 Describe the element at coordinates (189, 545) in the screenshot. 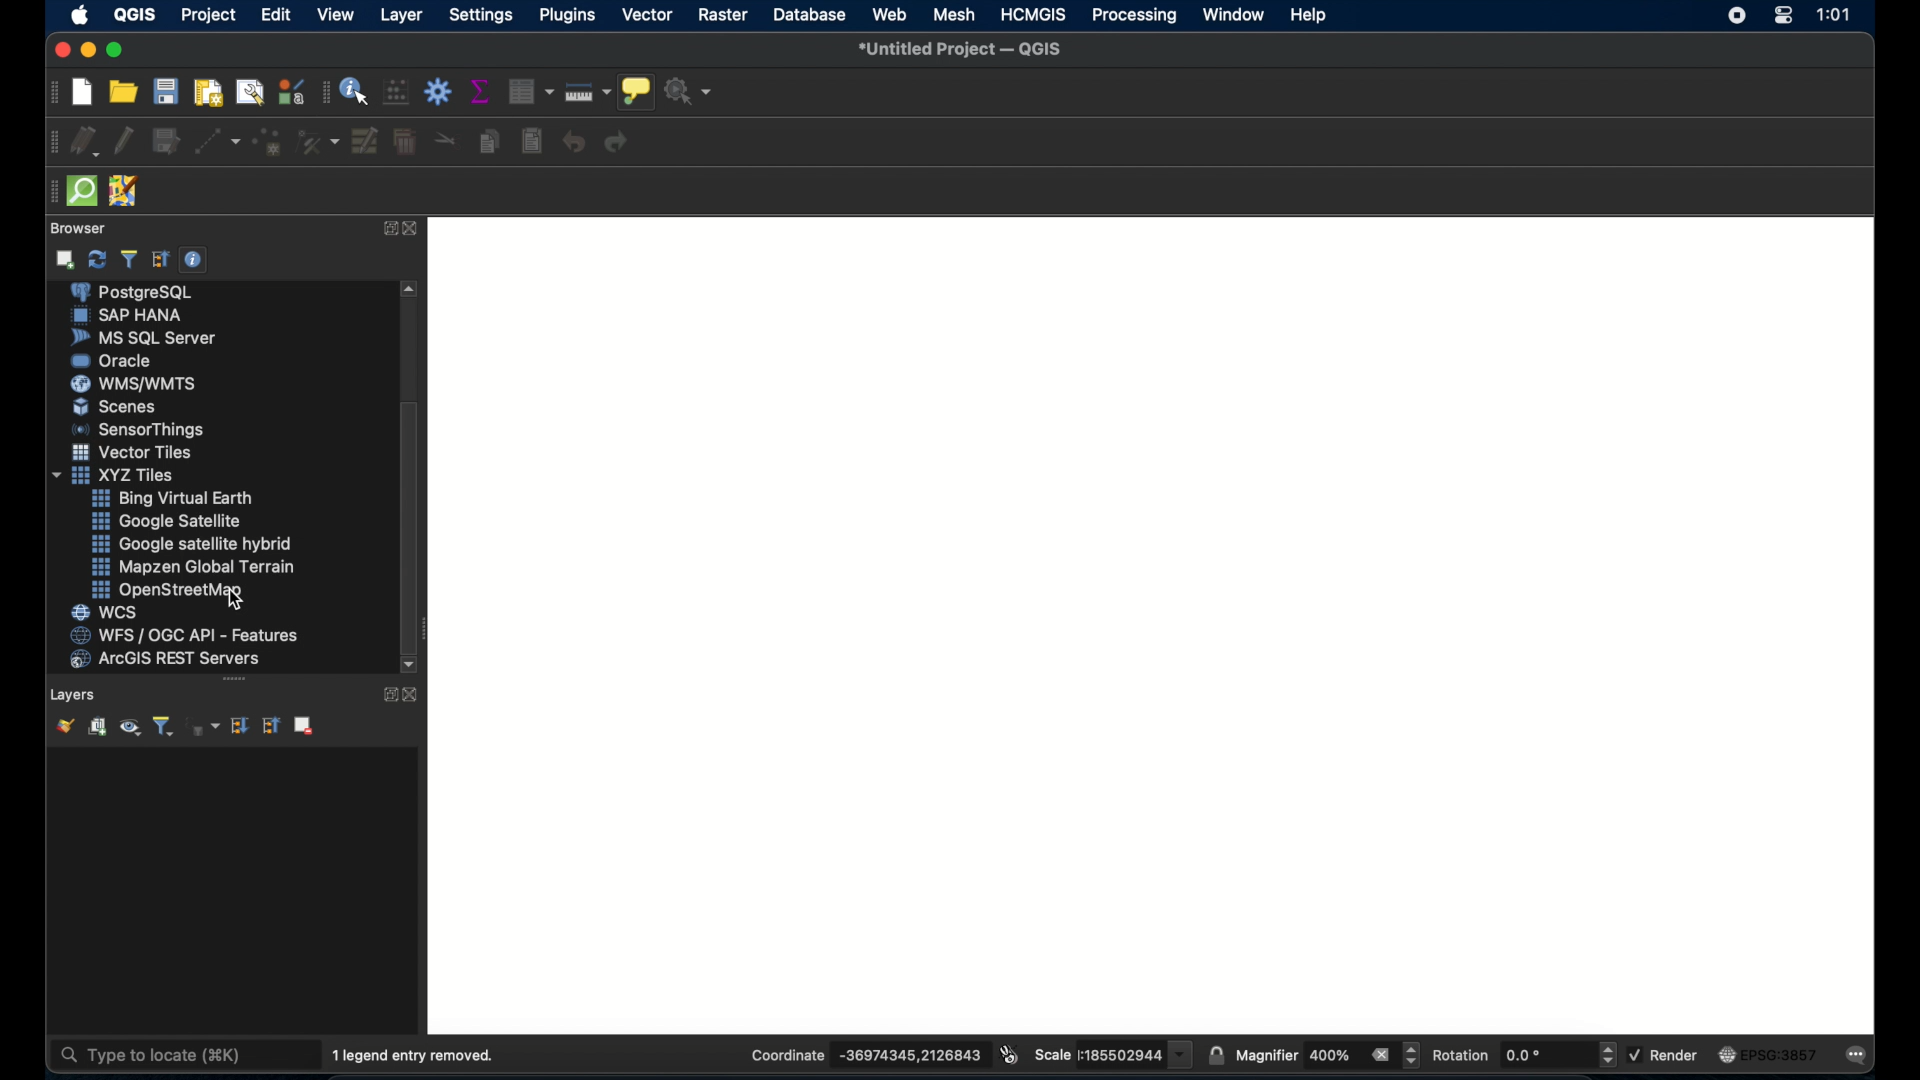

I see `google satellite hybrid` at that location.